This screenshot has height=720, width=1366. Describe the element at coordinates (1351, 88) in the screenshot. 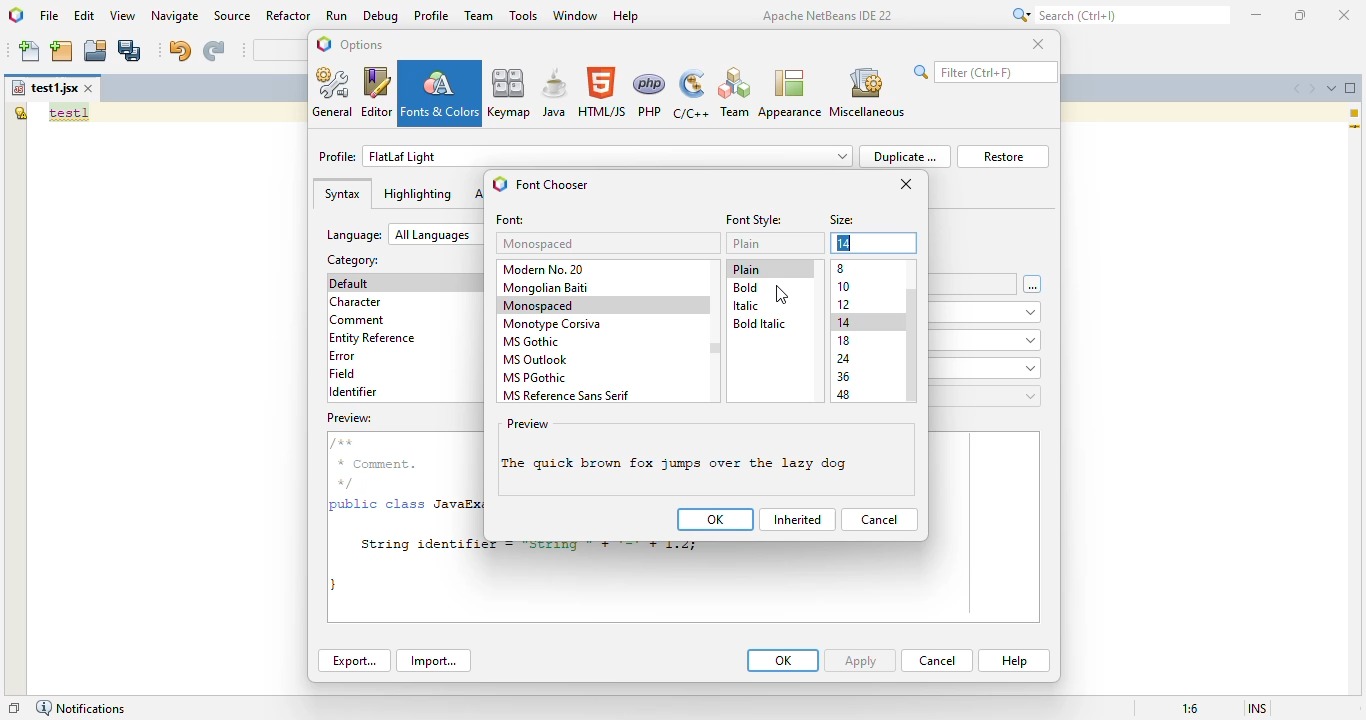

I see `maximize window` at that location.